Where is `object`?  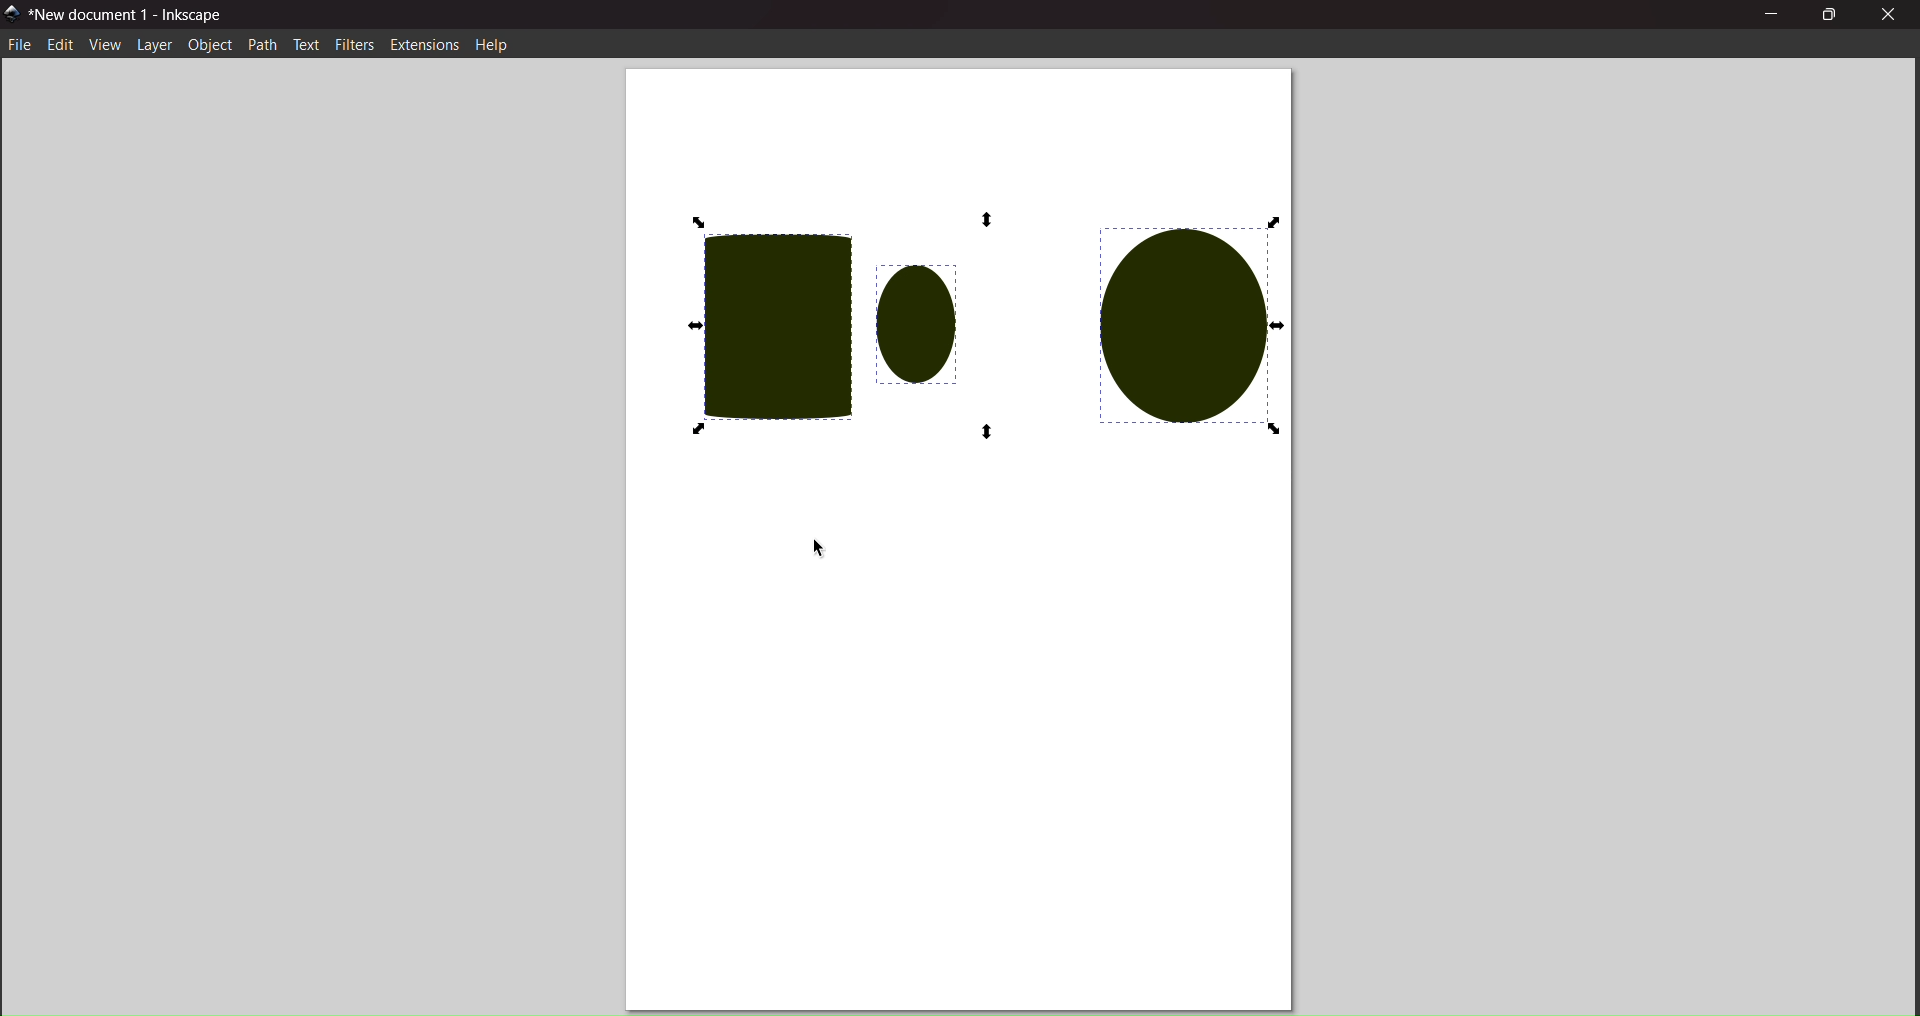 object is located at coordinates (210, 45).